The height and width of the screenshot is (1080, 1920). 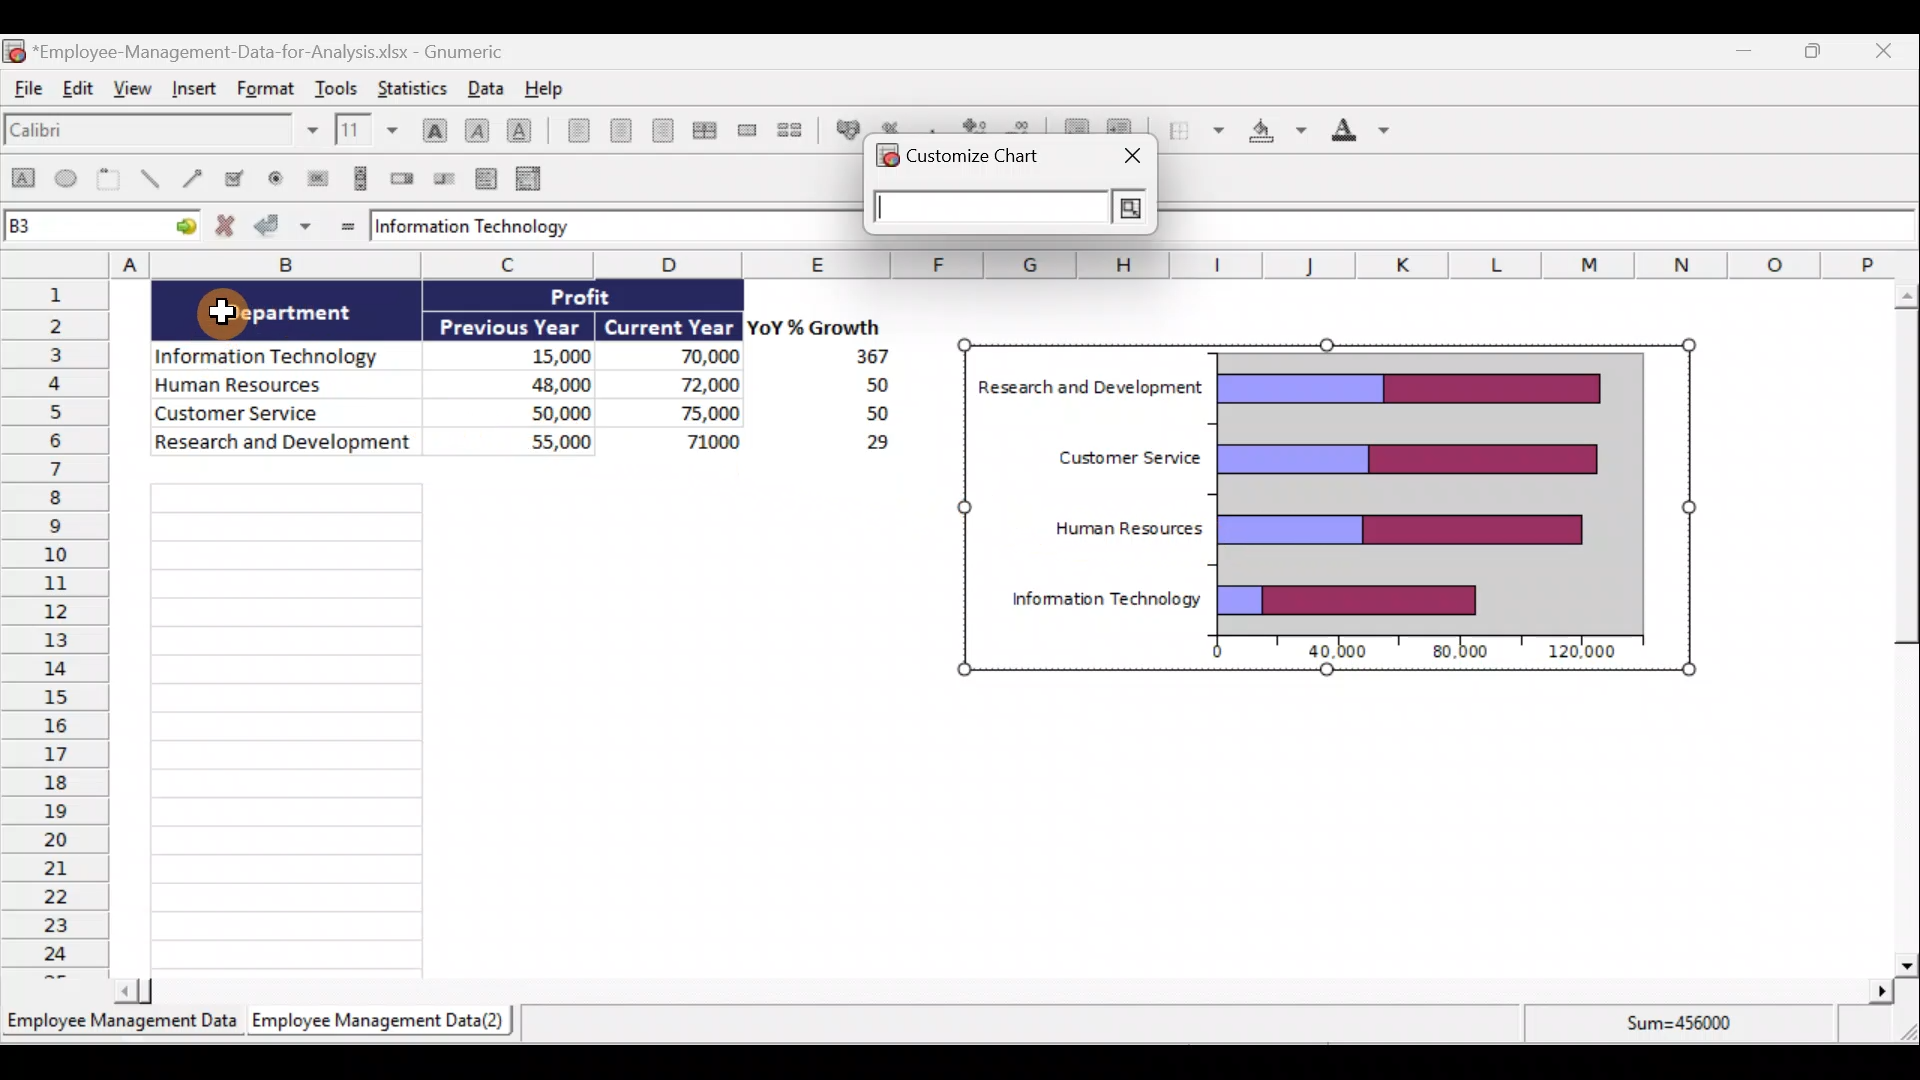 I want to click on Chart, so click(x=1430, y=488).